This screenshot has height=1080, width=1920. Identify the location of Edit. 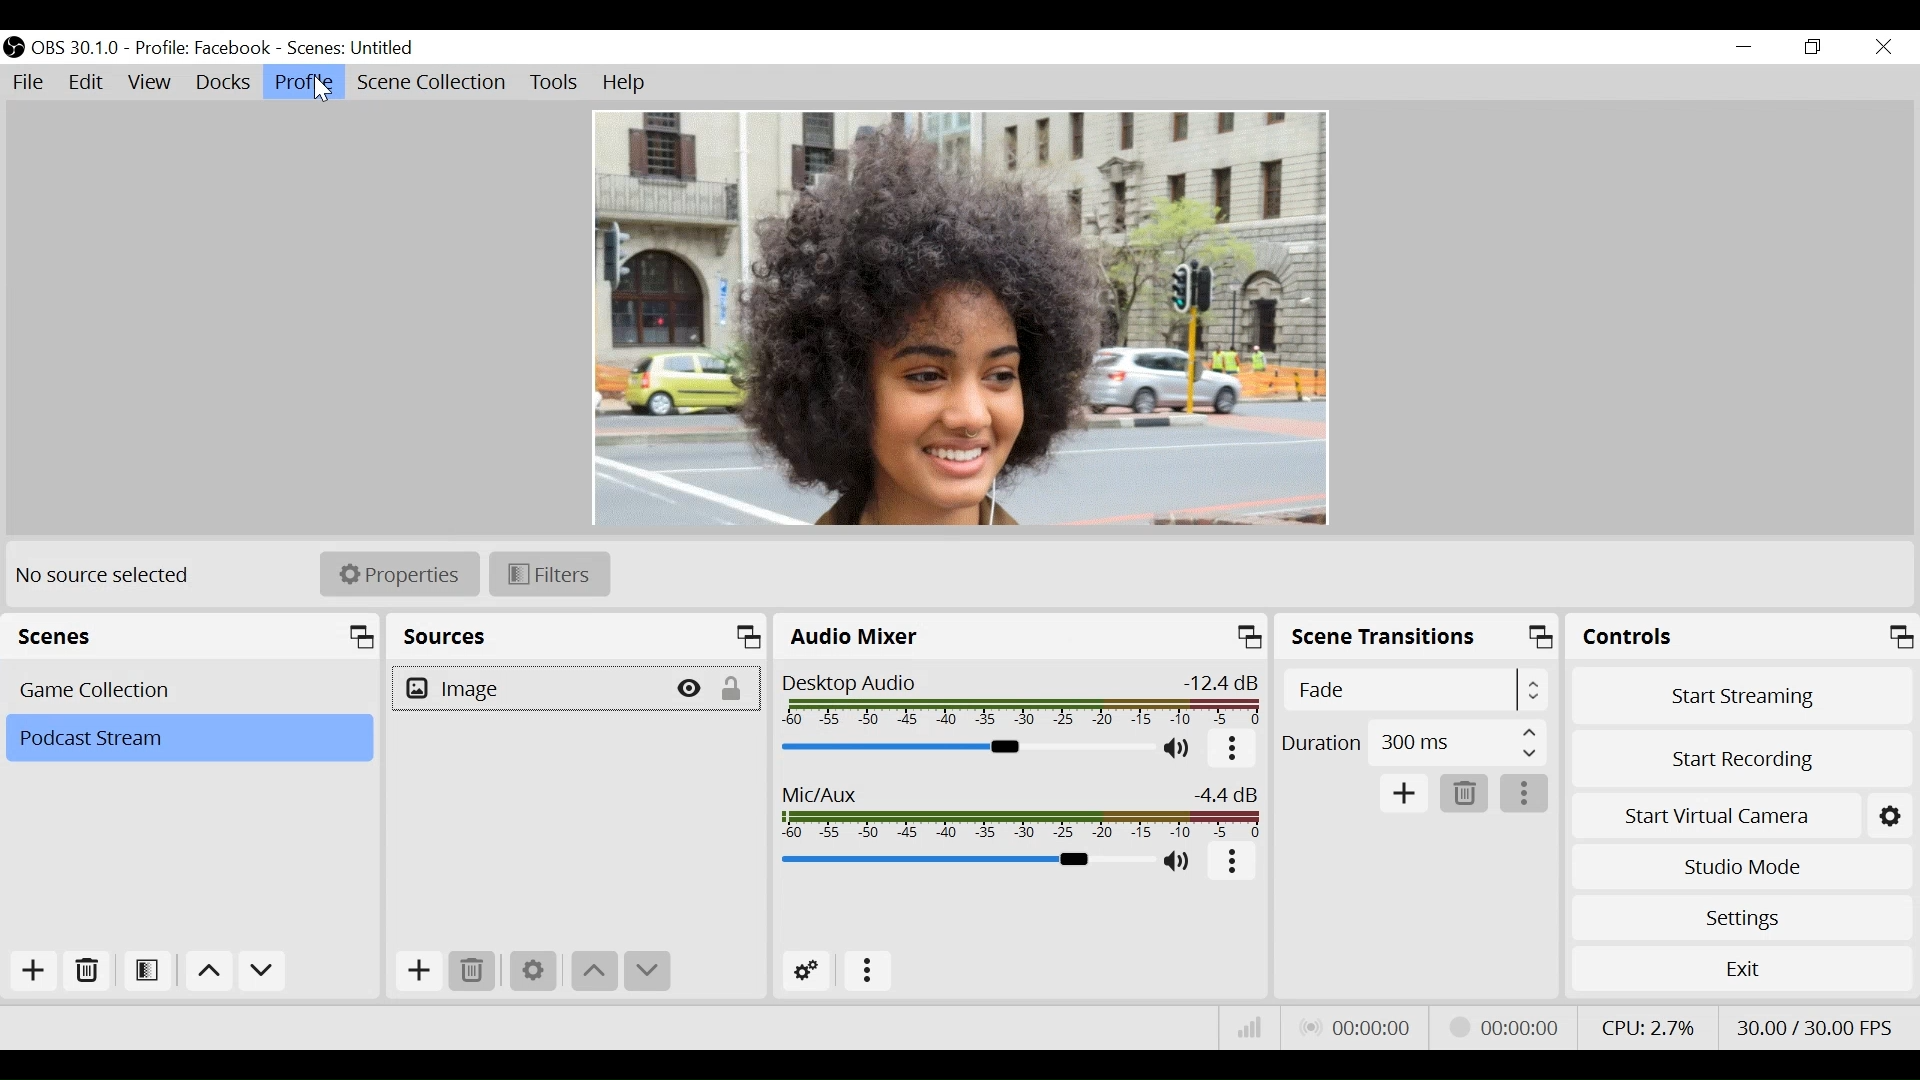
(89, 83).